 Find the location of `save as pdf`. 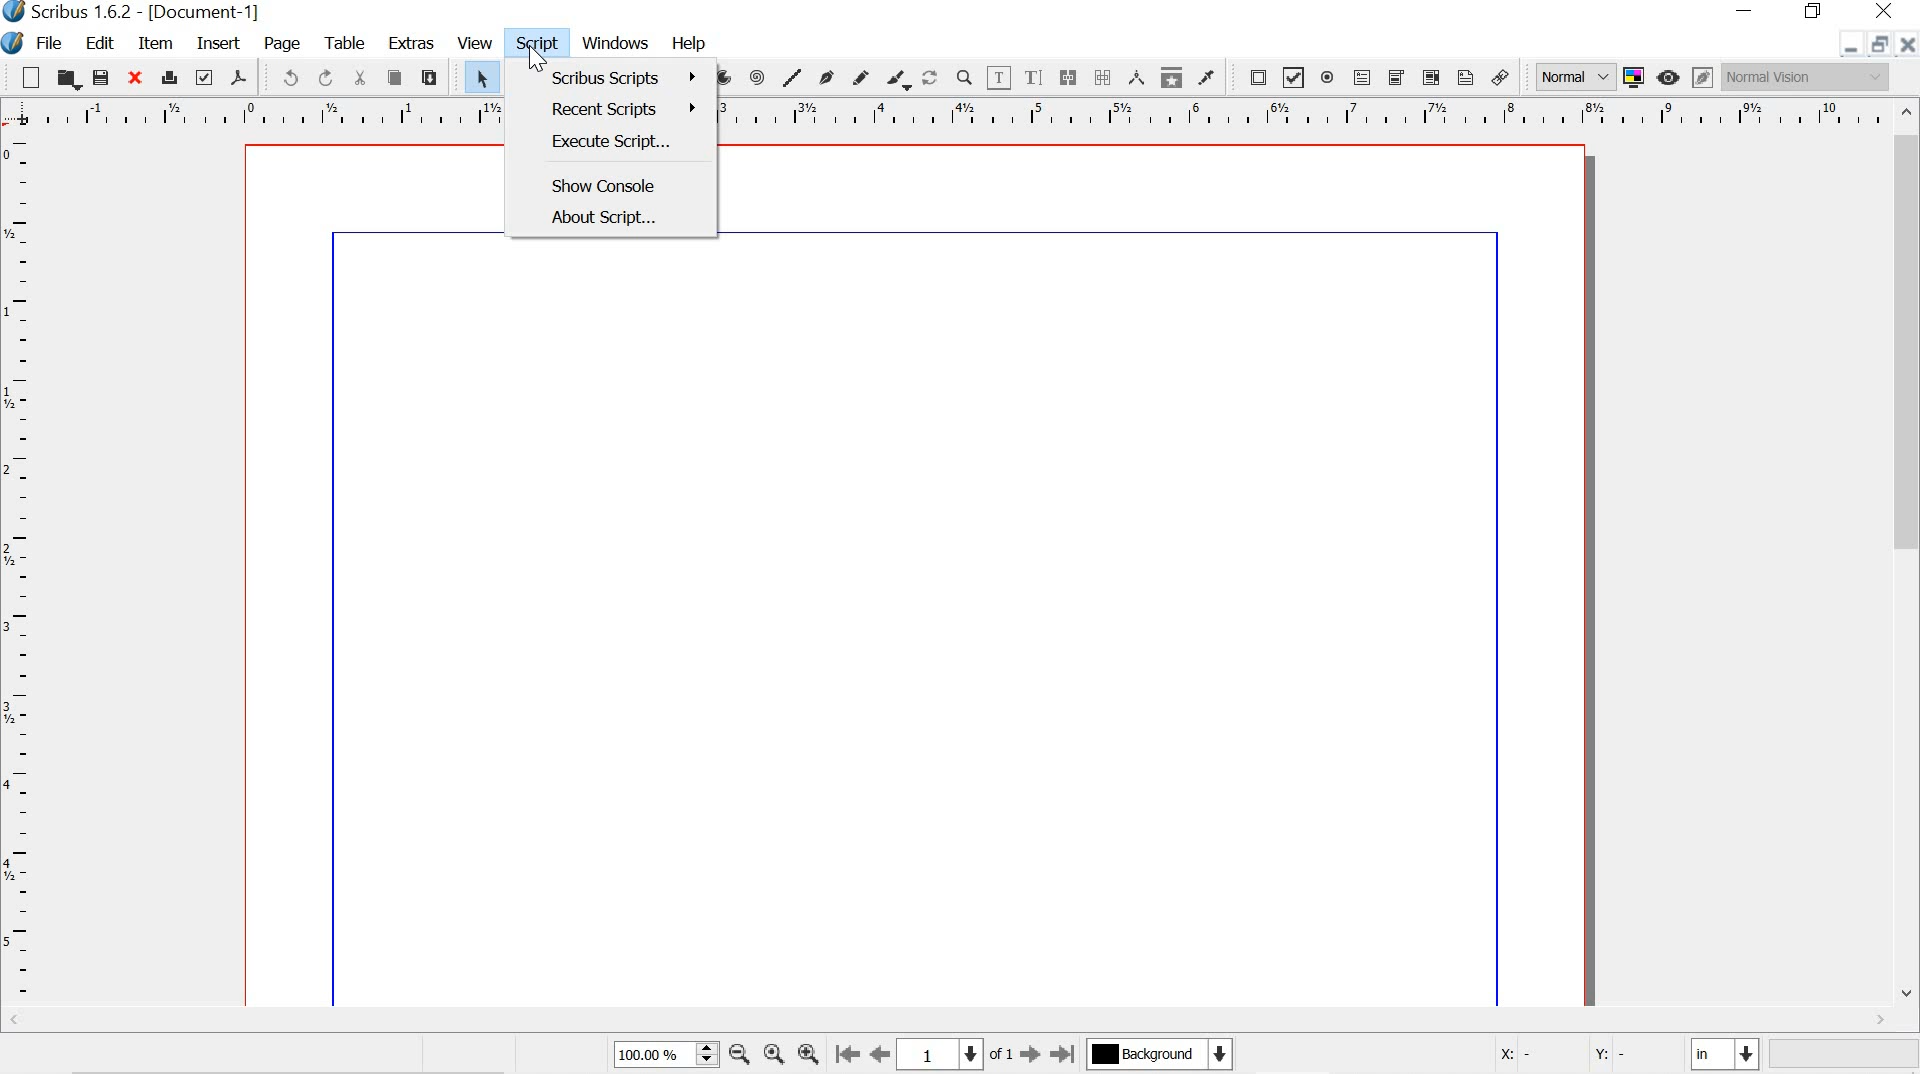

save as pdf is located at coordinates (241, 78).